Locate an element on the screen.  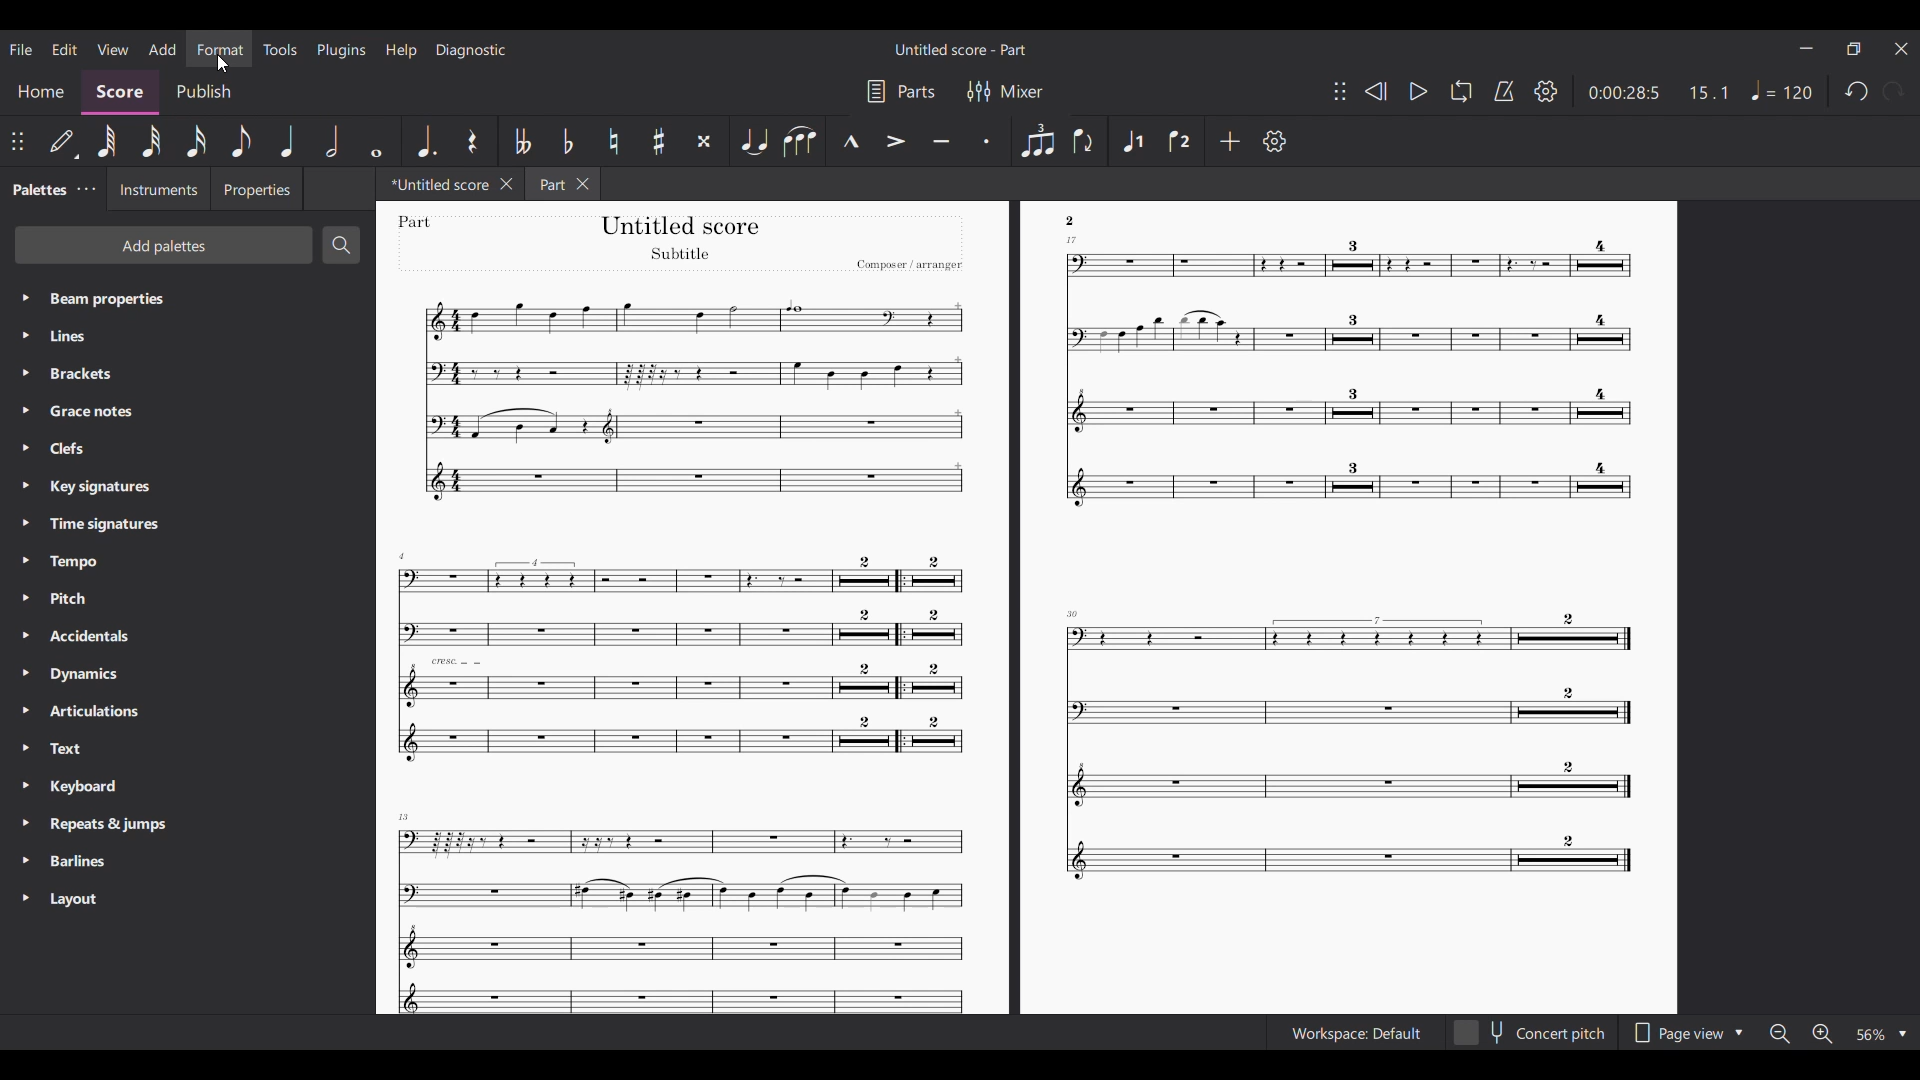
Home section is located at coordinates (40, 93).